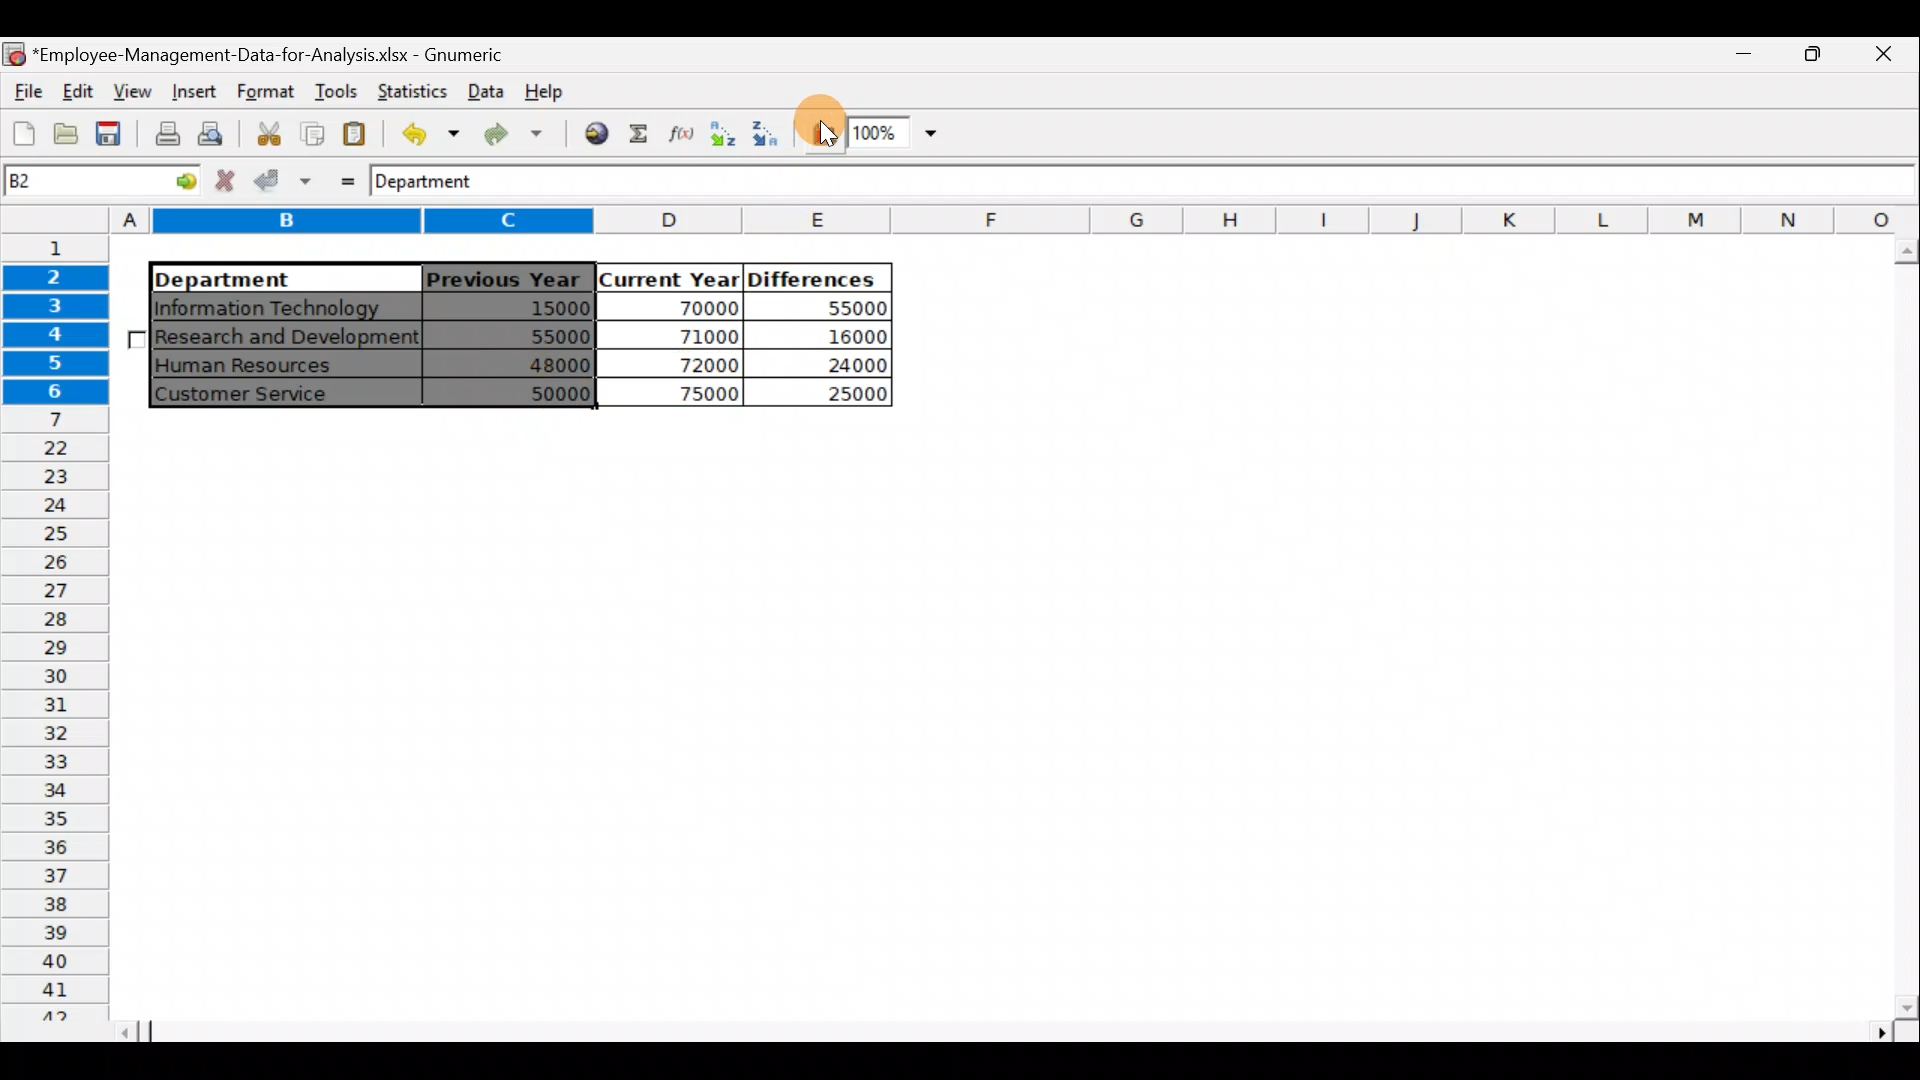  I want to click on Cell name B2, so click(67, 183).